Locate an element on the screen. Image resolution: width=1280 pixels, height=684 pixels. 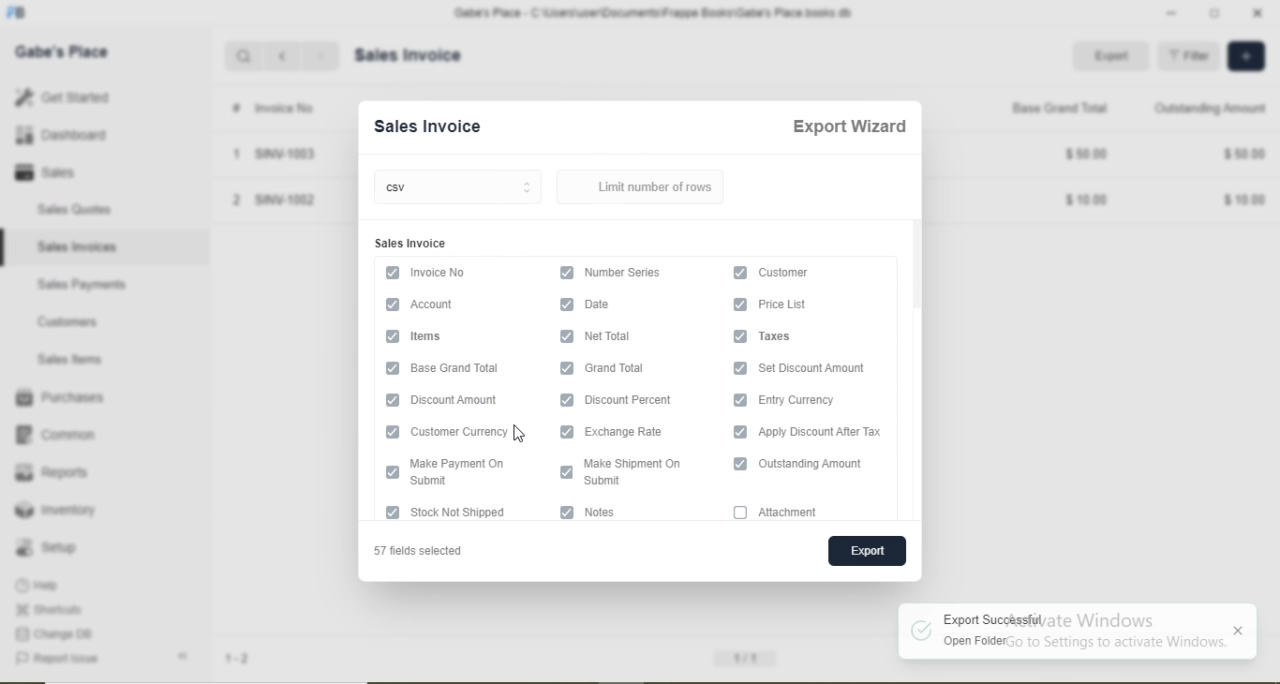
Report Issue « is located at coordinates (106, 659).